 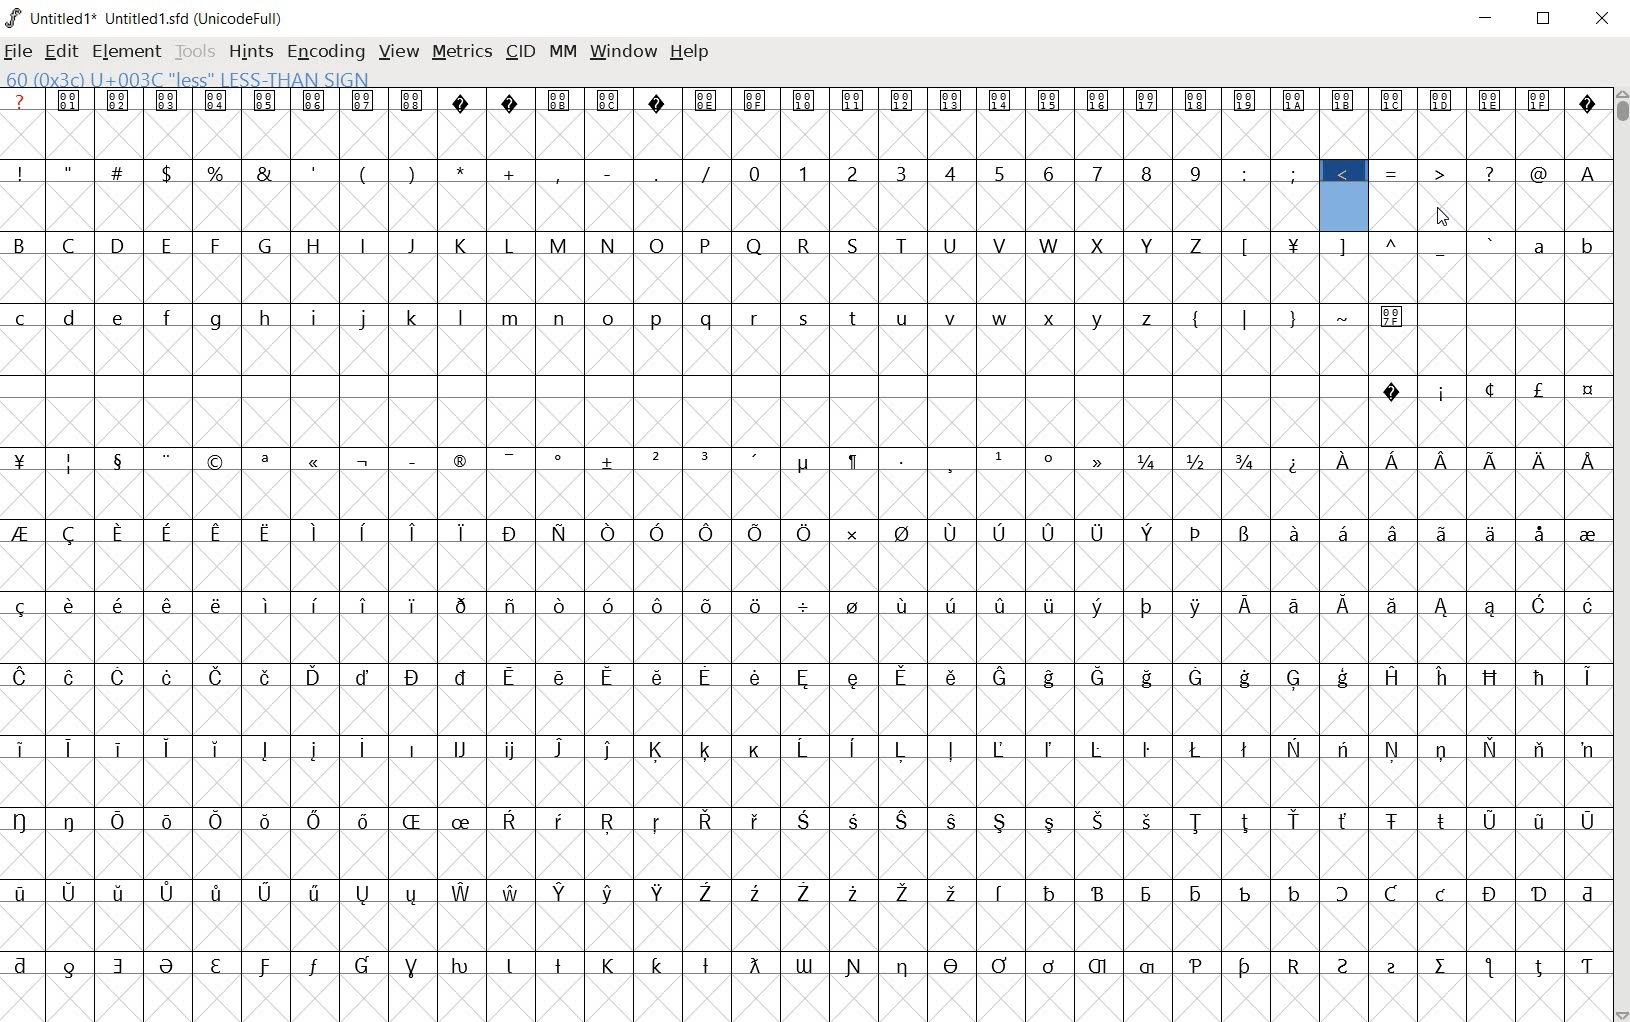 What do you see at coordinates (801, 547) in the screenshot?
I see `glyphs` at bounding box center [801, 547].